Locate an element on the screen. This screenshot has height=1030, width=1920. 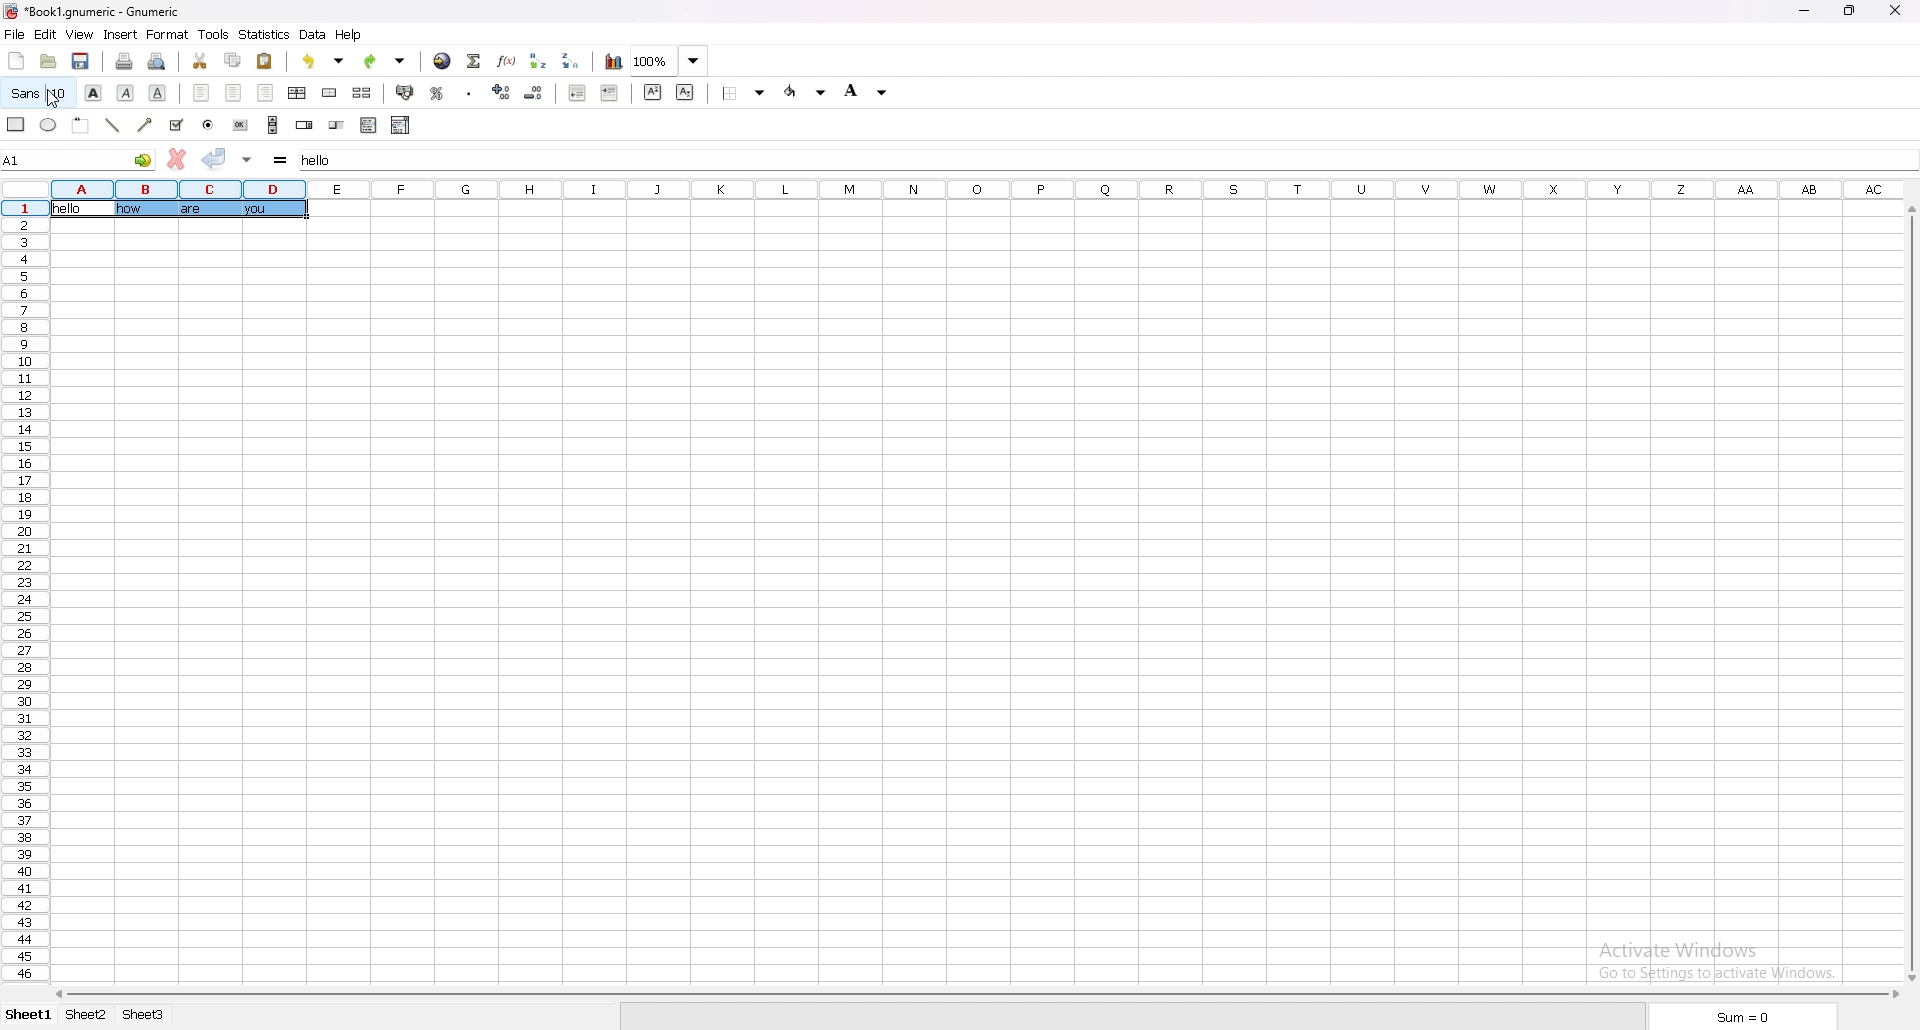
view is located at coordinates (80, 35).